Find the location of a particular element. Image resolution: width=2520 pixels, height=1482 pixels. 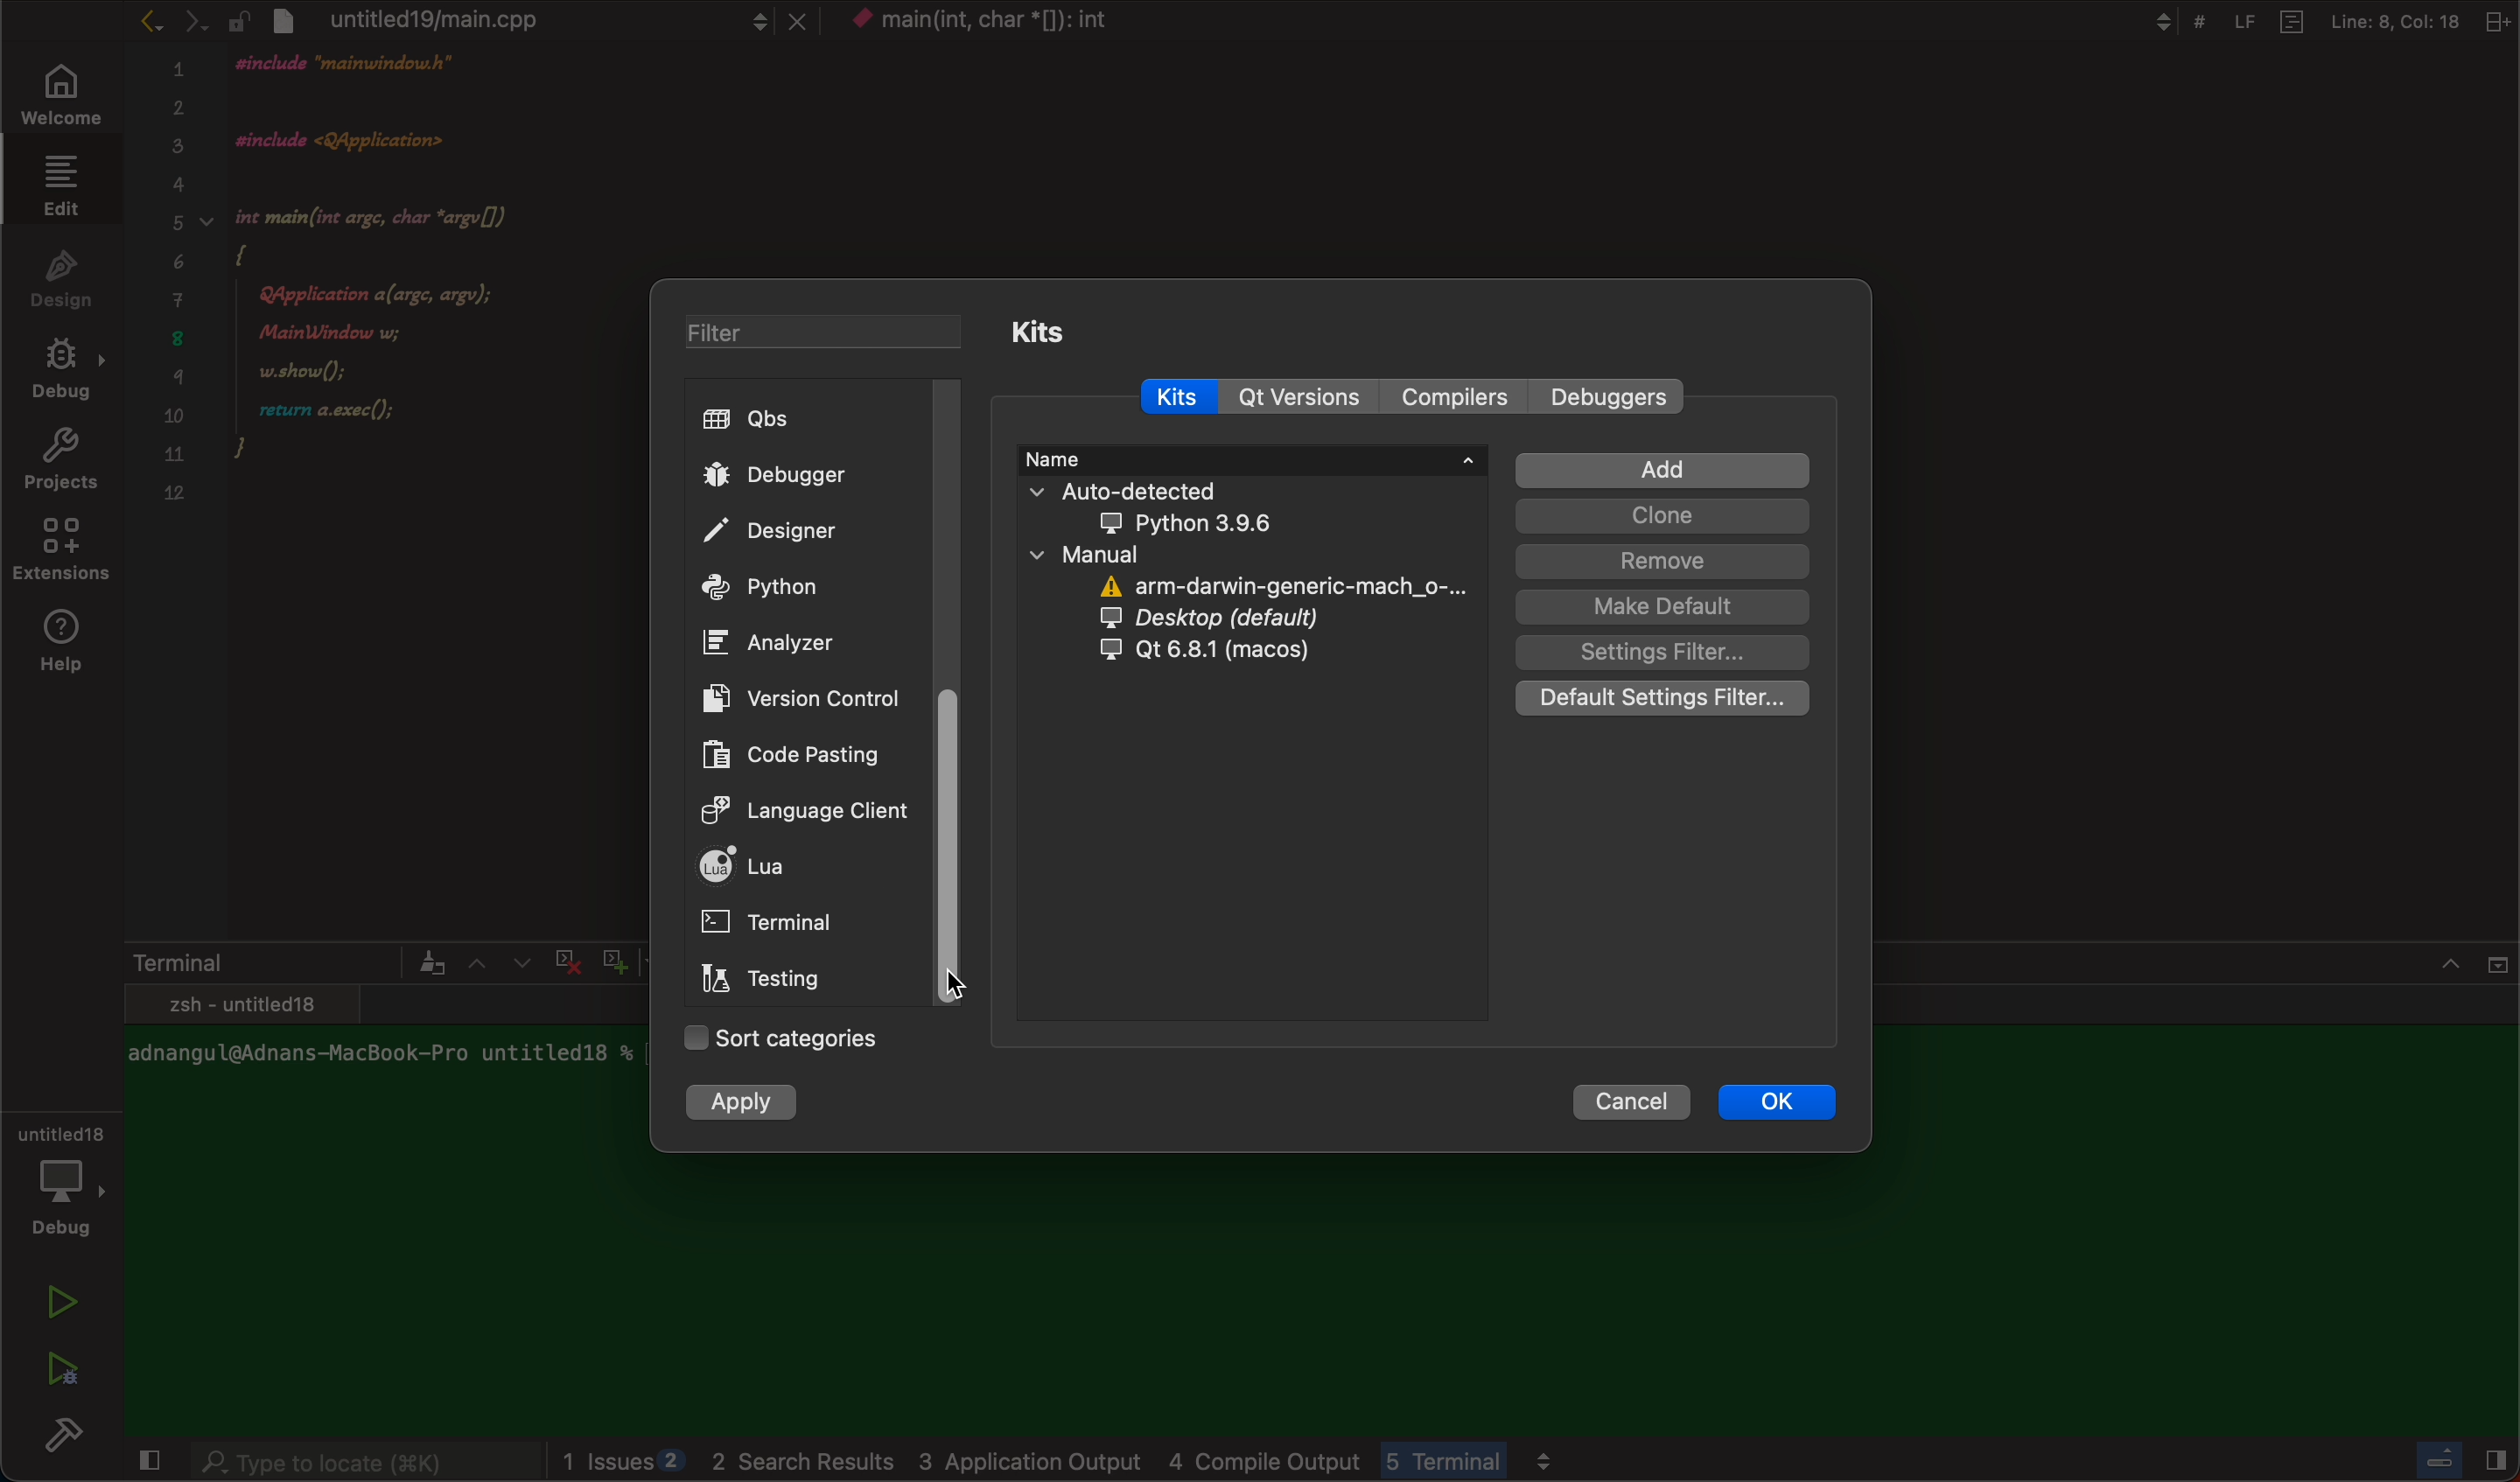

arrows is located at coordinates (497, 962).